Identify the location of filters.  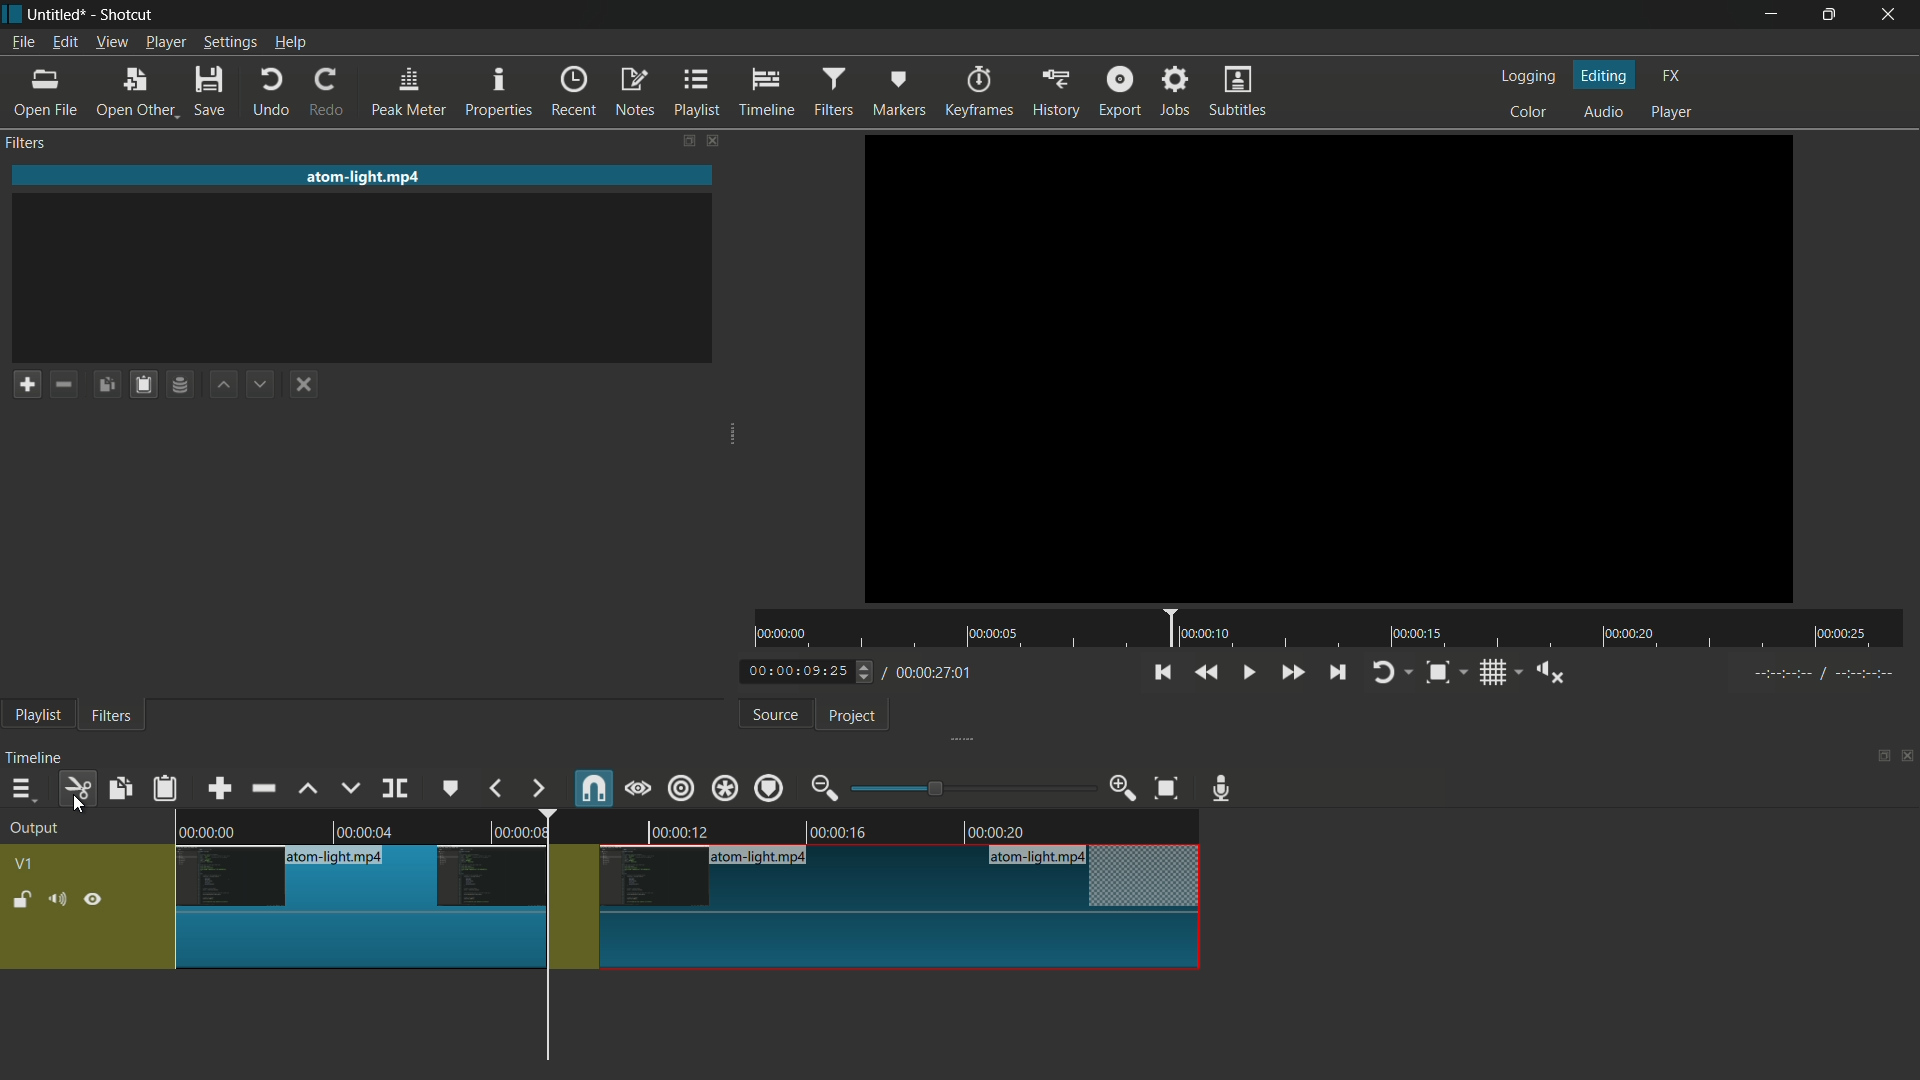
(112, 717).